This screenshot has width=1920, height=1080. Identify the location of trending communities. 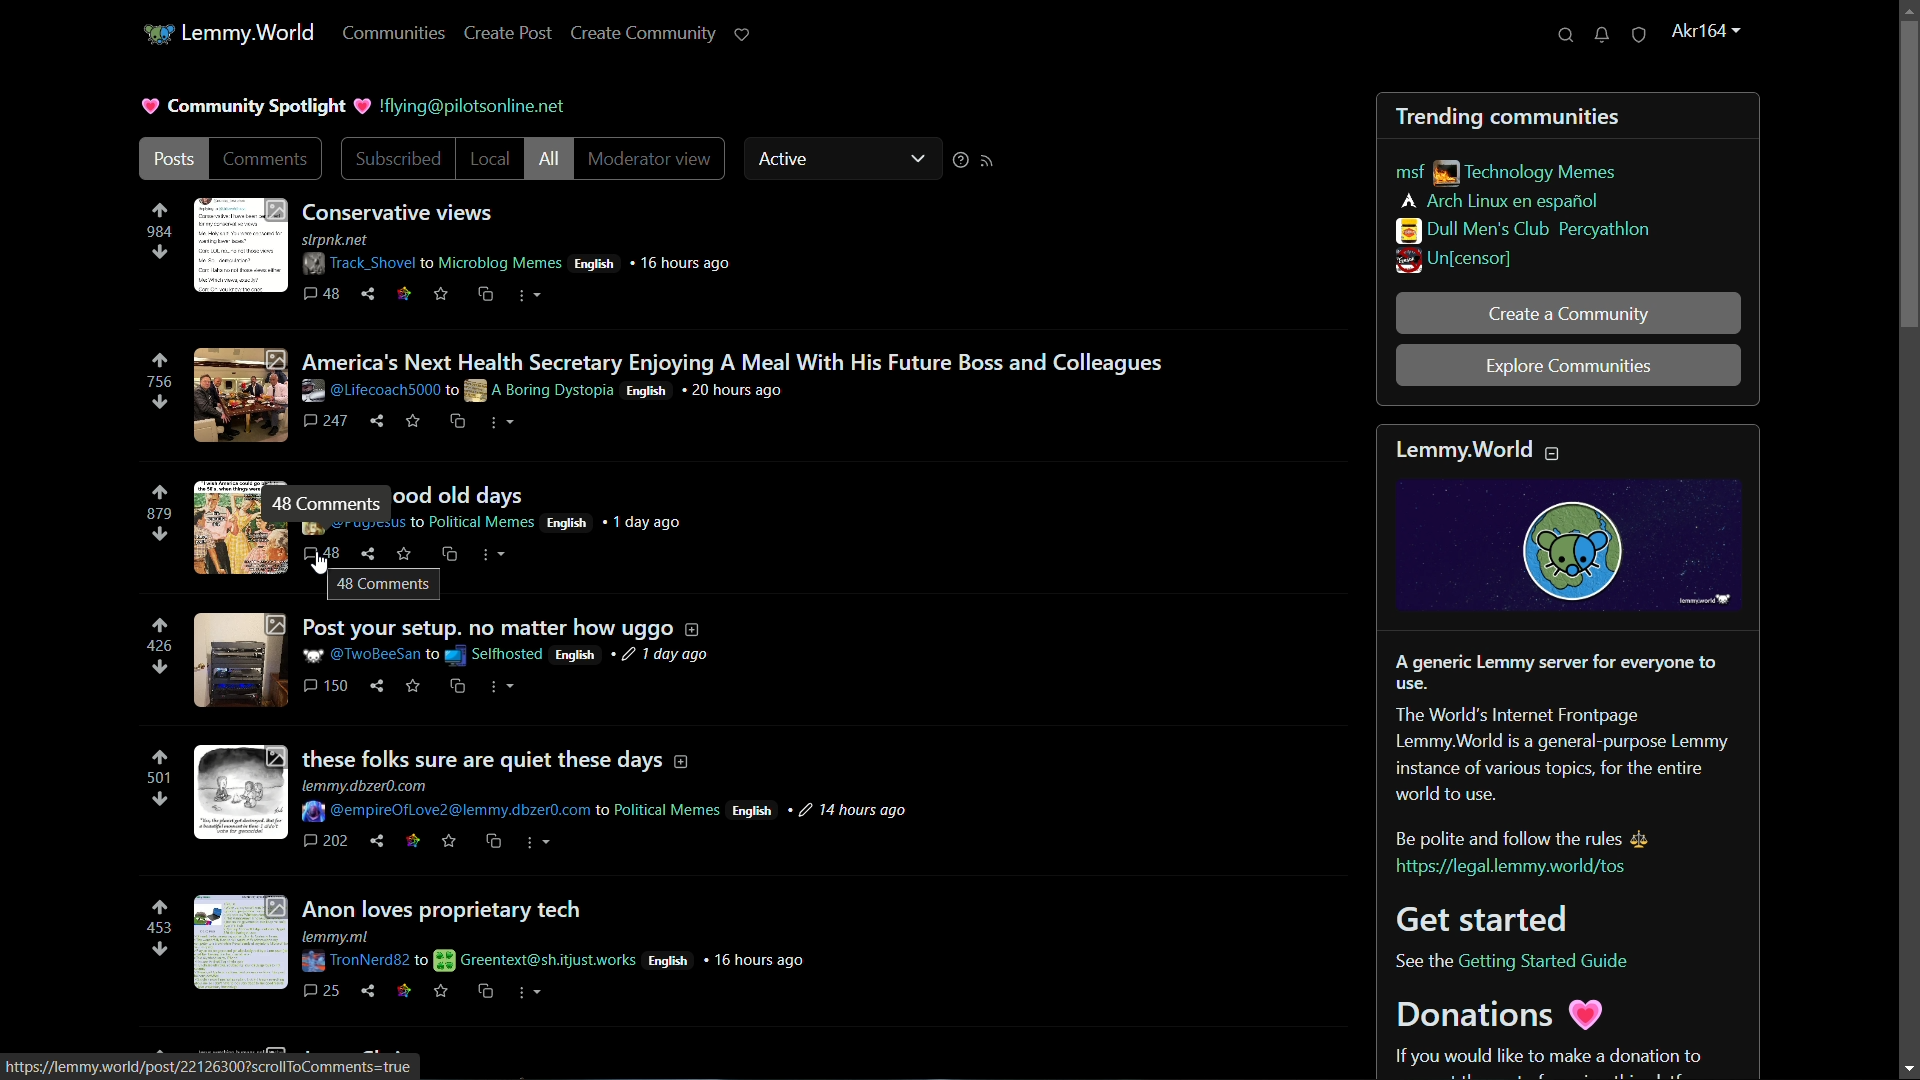
(1509, 116).